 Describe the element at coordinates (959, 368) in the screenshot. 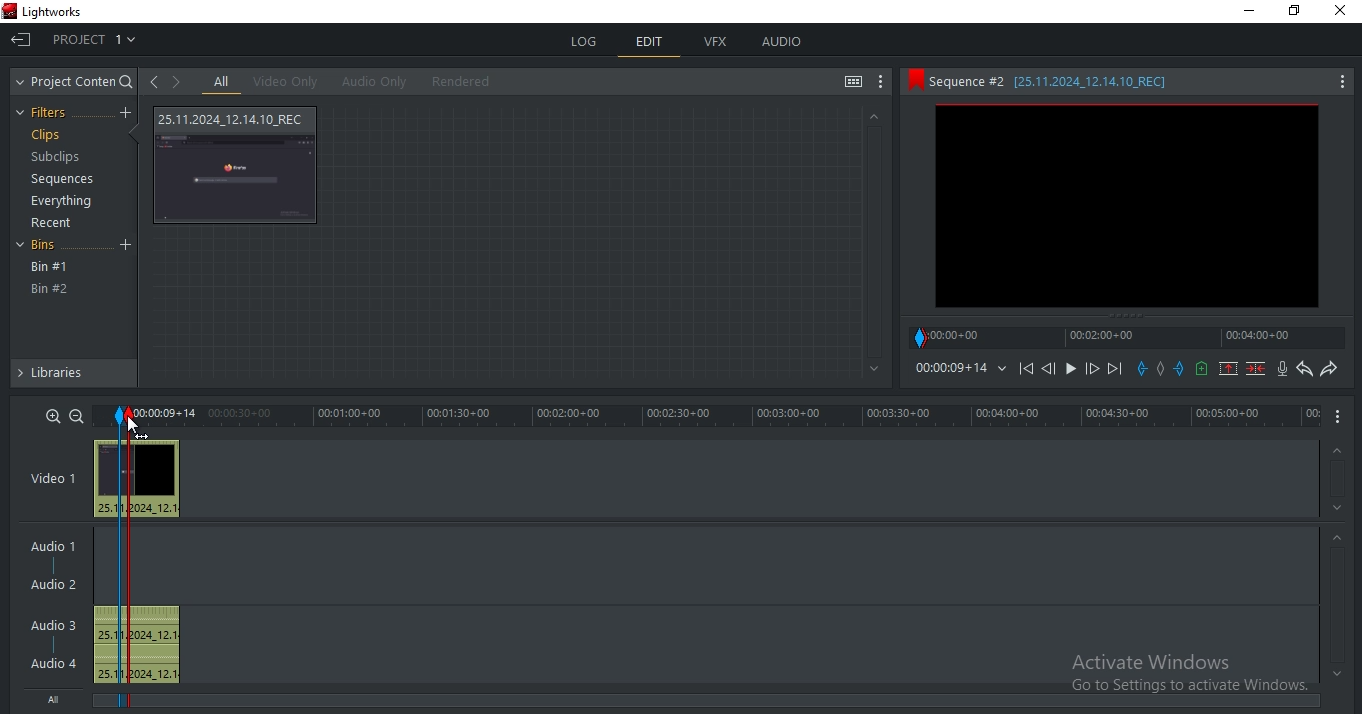

I see `time` at that location.